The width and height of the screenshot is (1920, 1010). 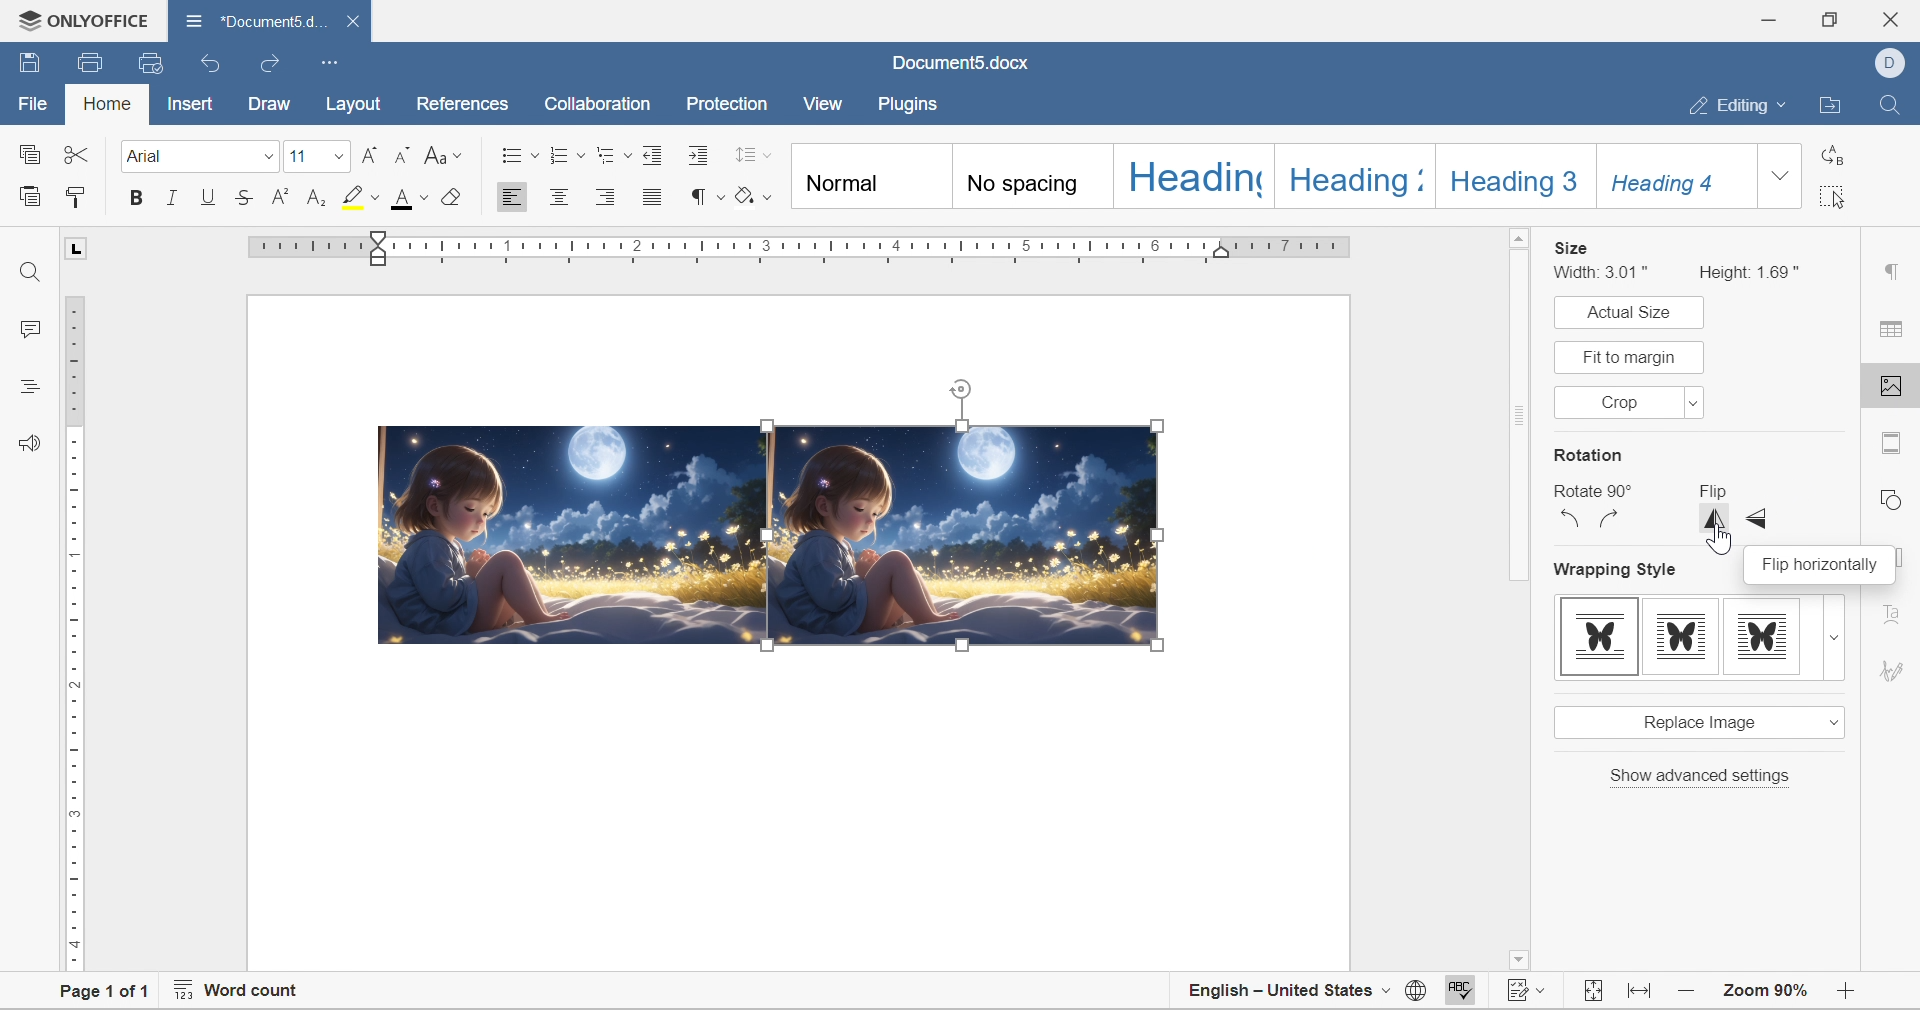 I want to click on flip horizontally, so click(x=1819, y=563).